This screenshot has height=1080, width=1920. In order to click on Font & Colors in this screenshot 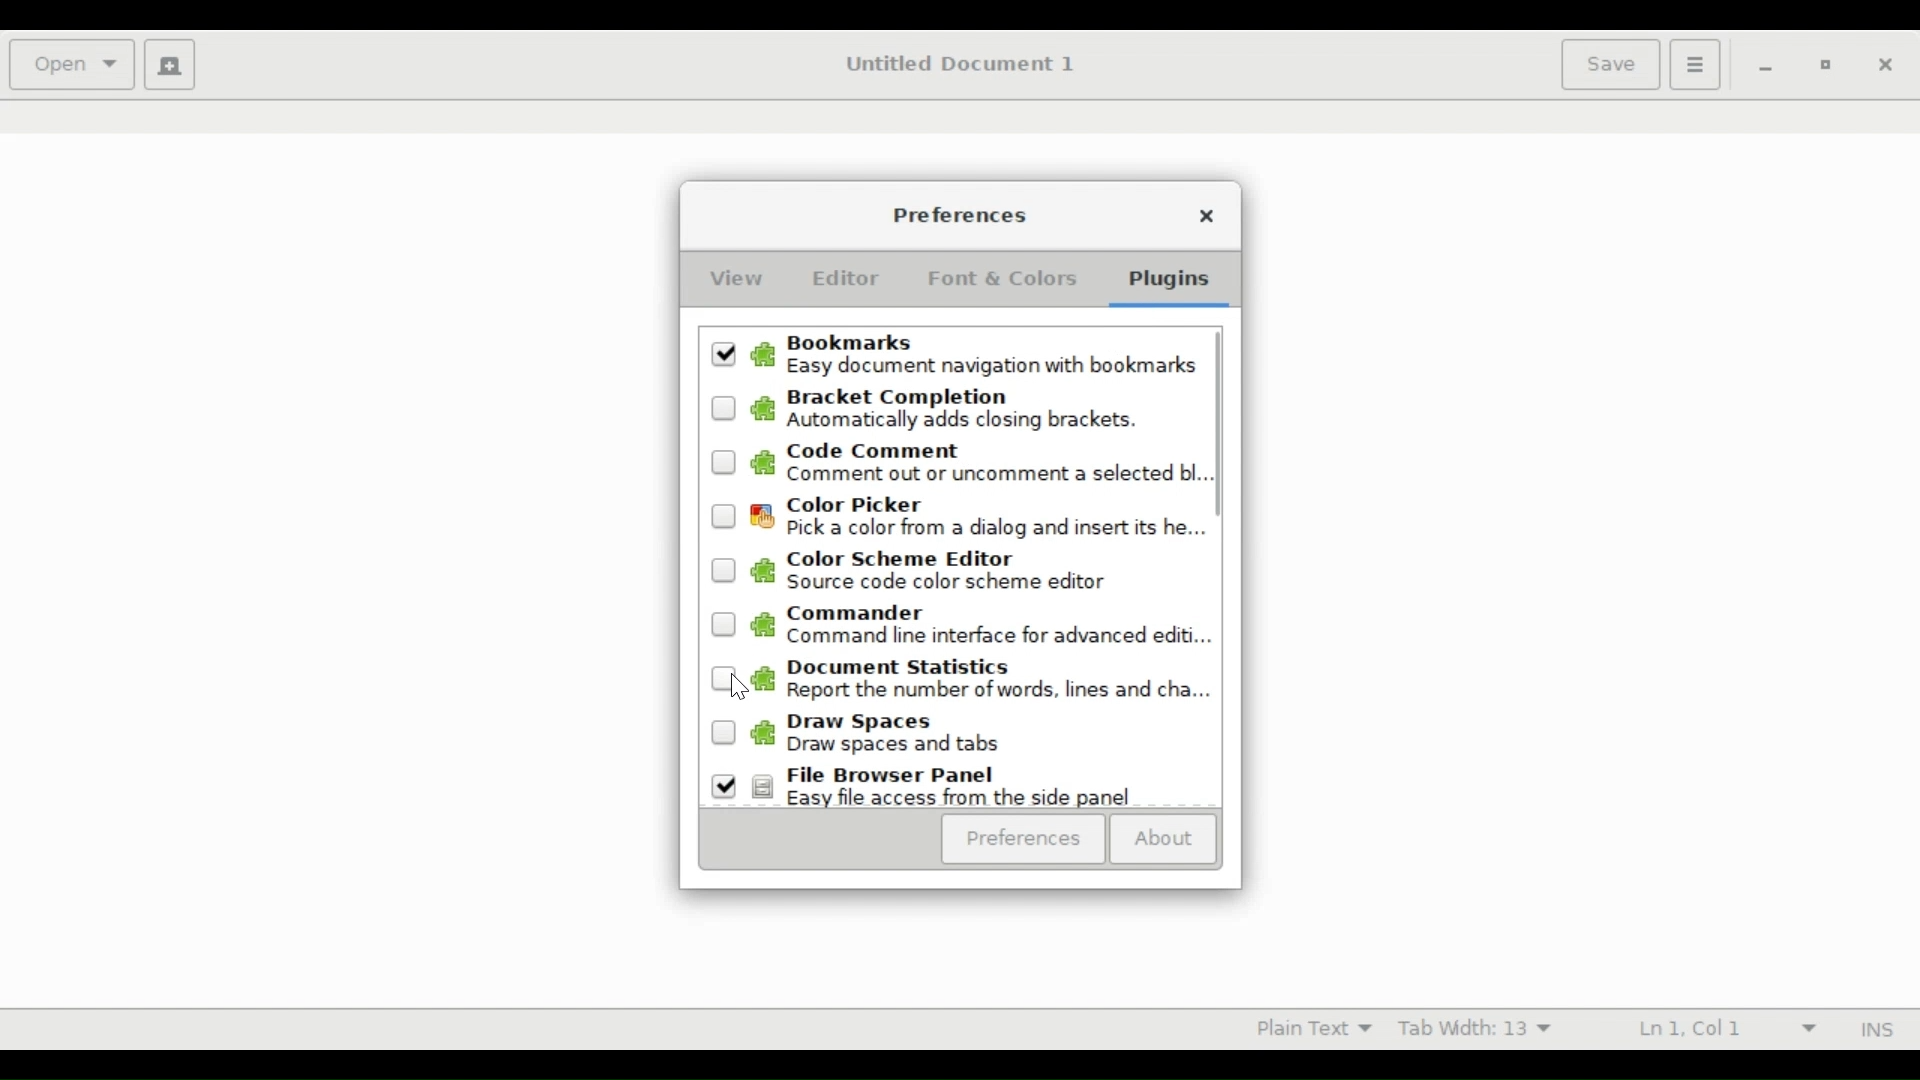, I will do `click(1005, 279)`.